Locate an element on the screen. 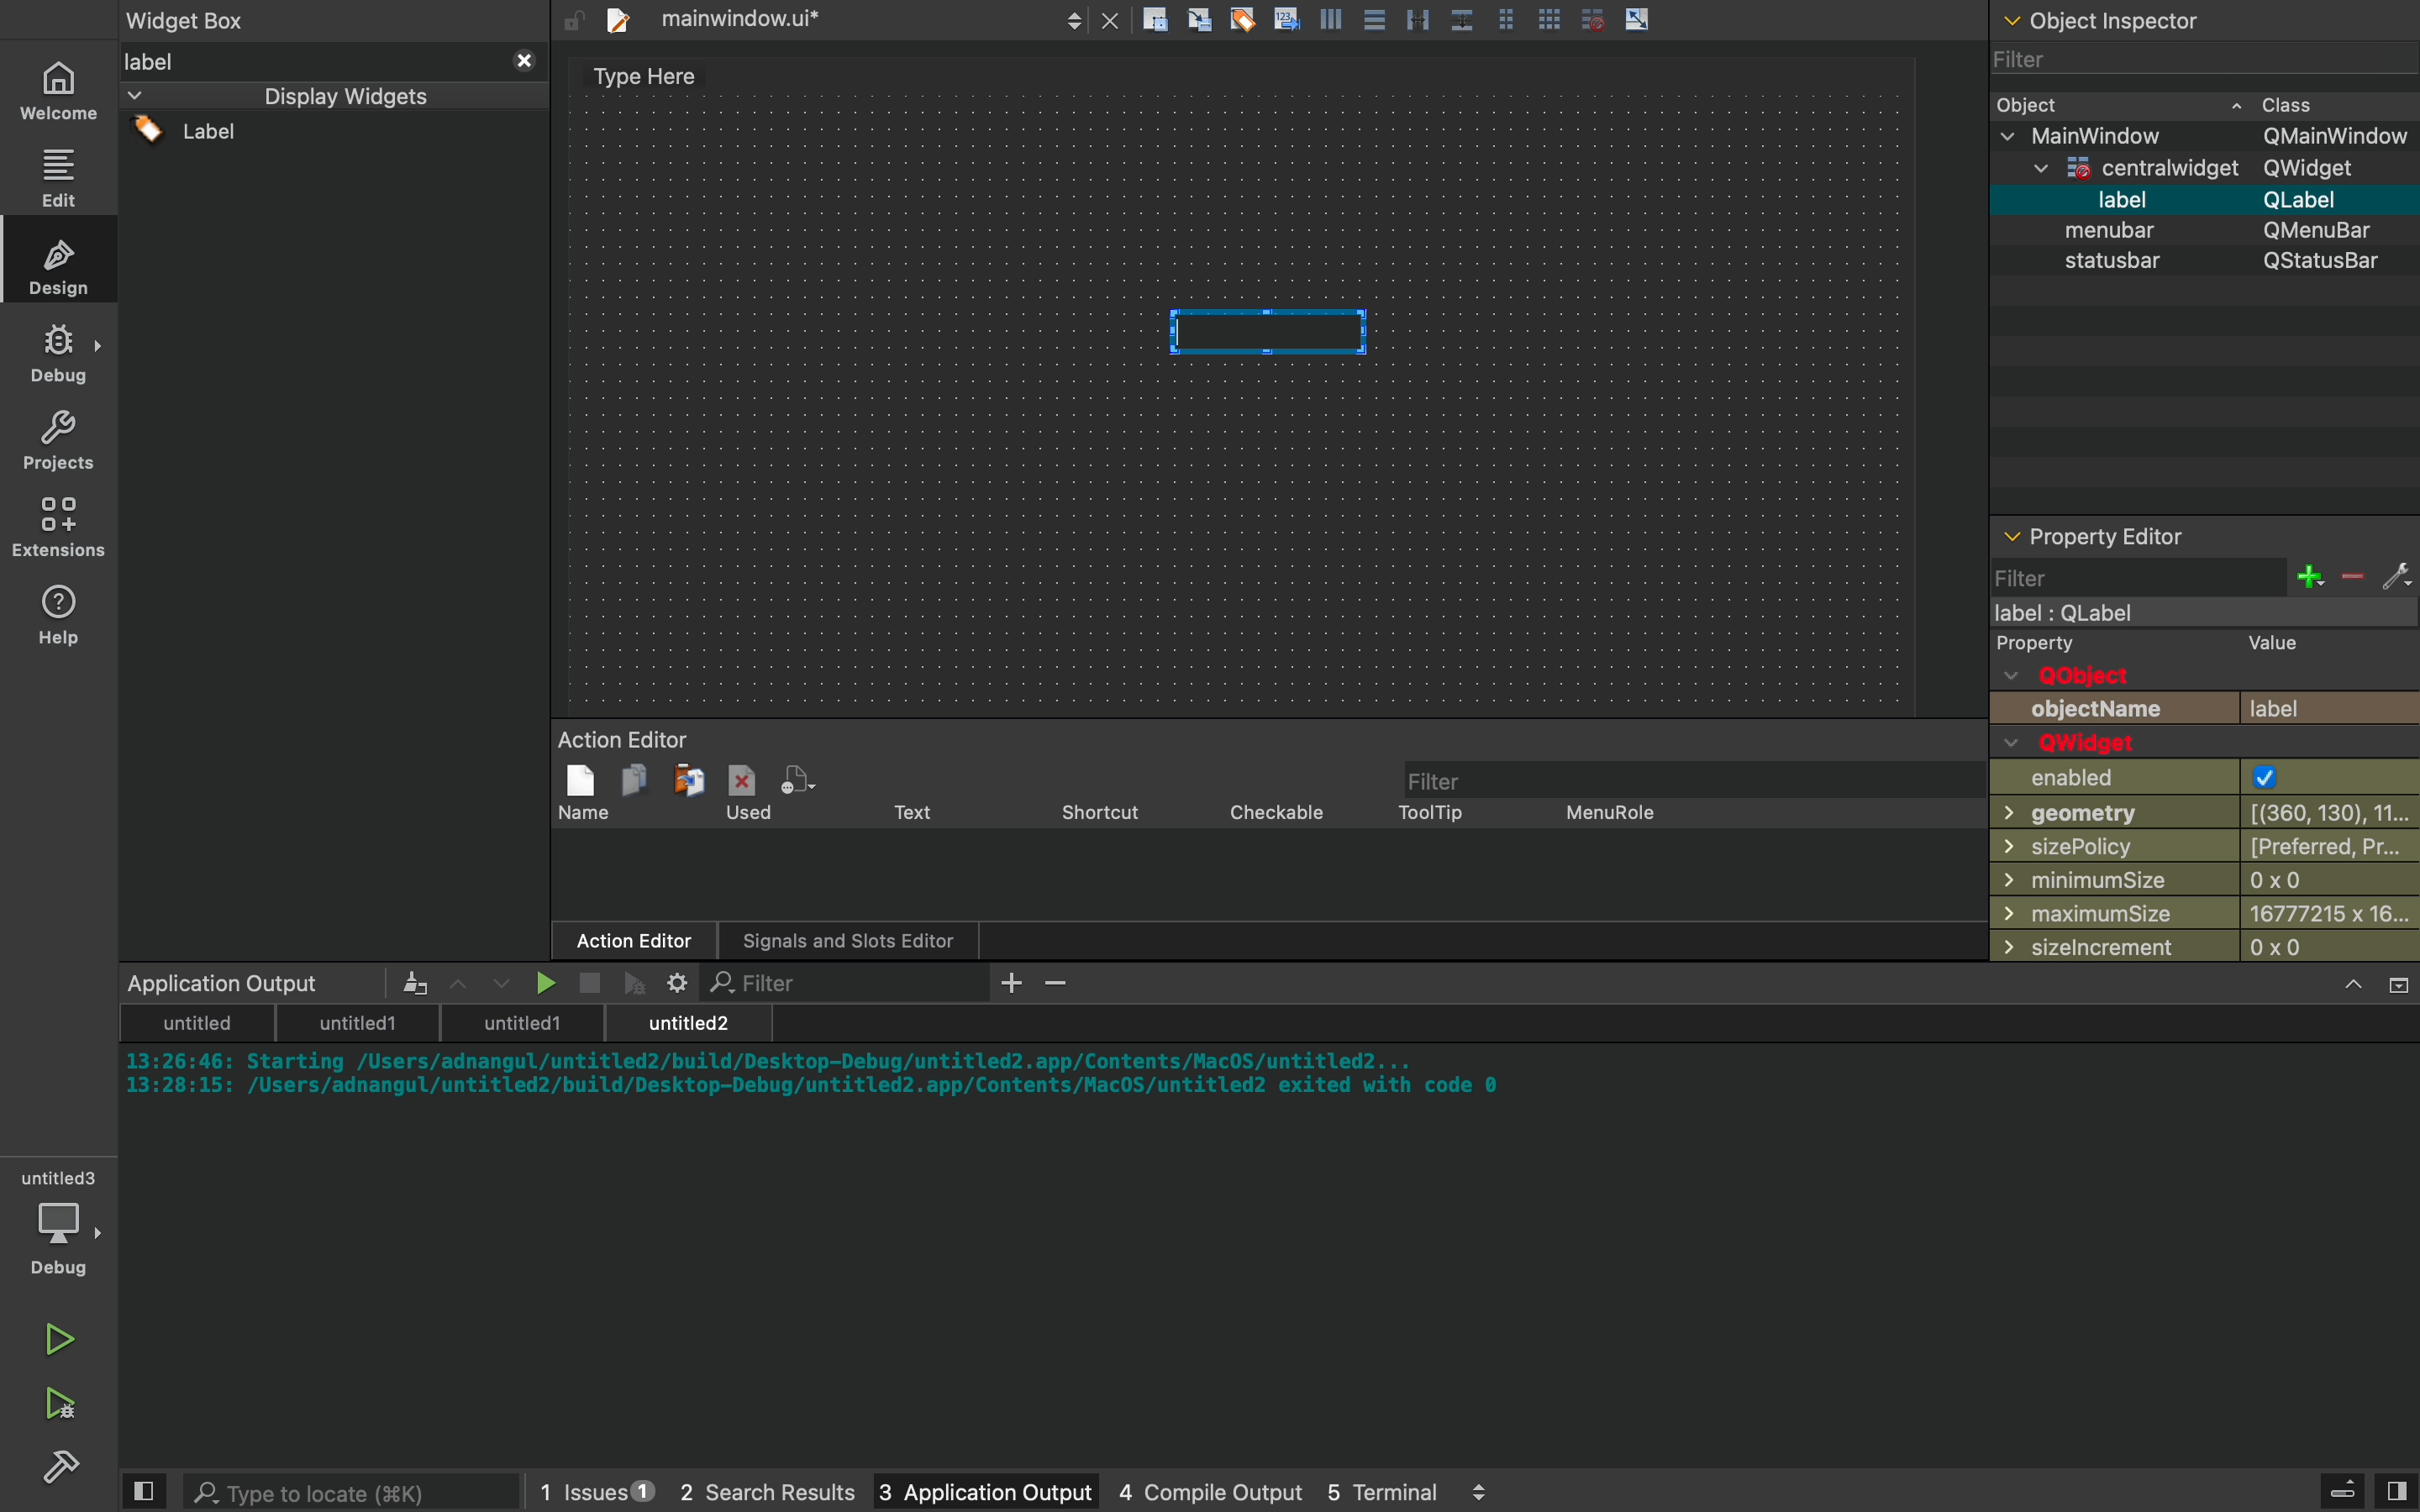 The width and height of the screenshot is (2420, 1512). console is located at coordinates (1274, 1218).